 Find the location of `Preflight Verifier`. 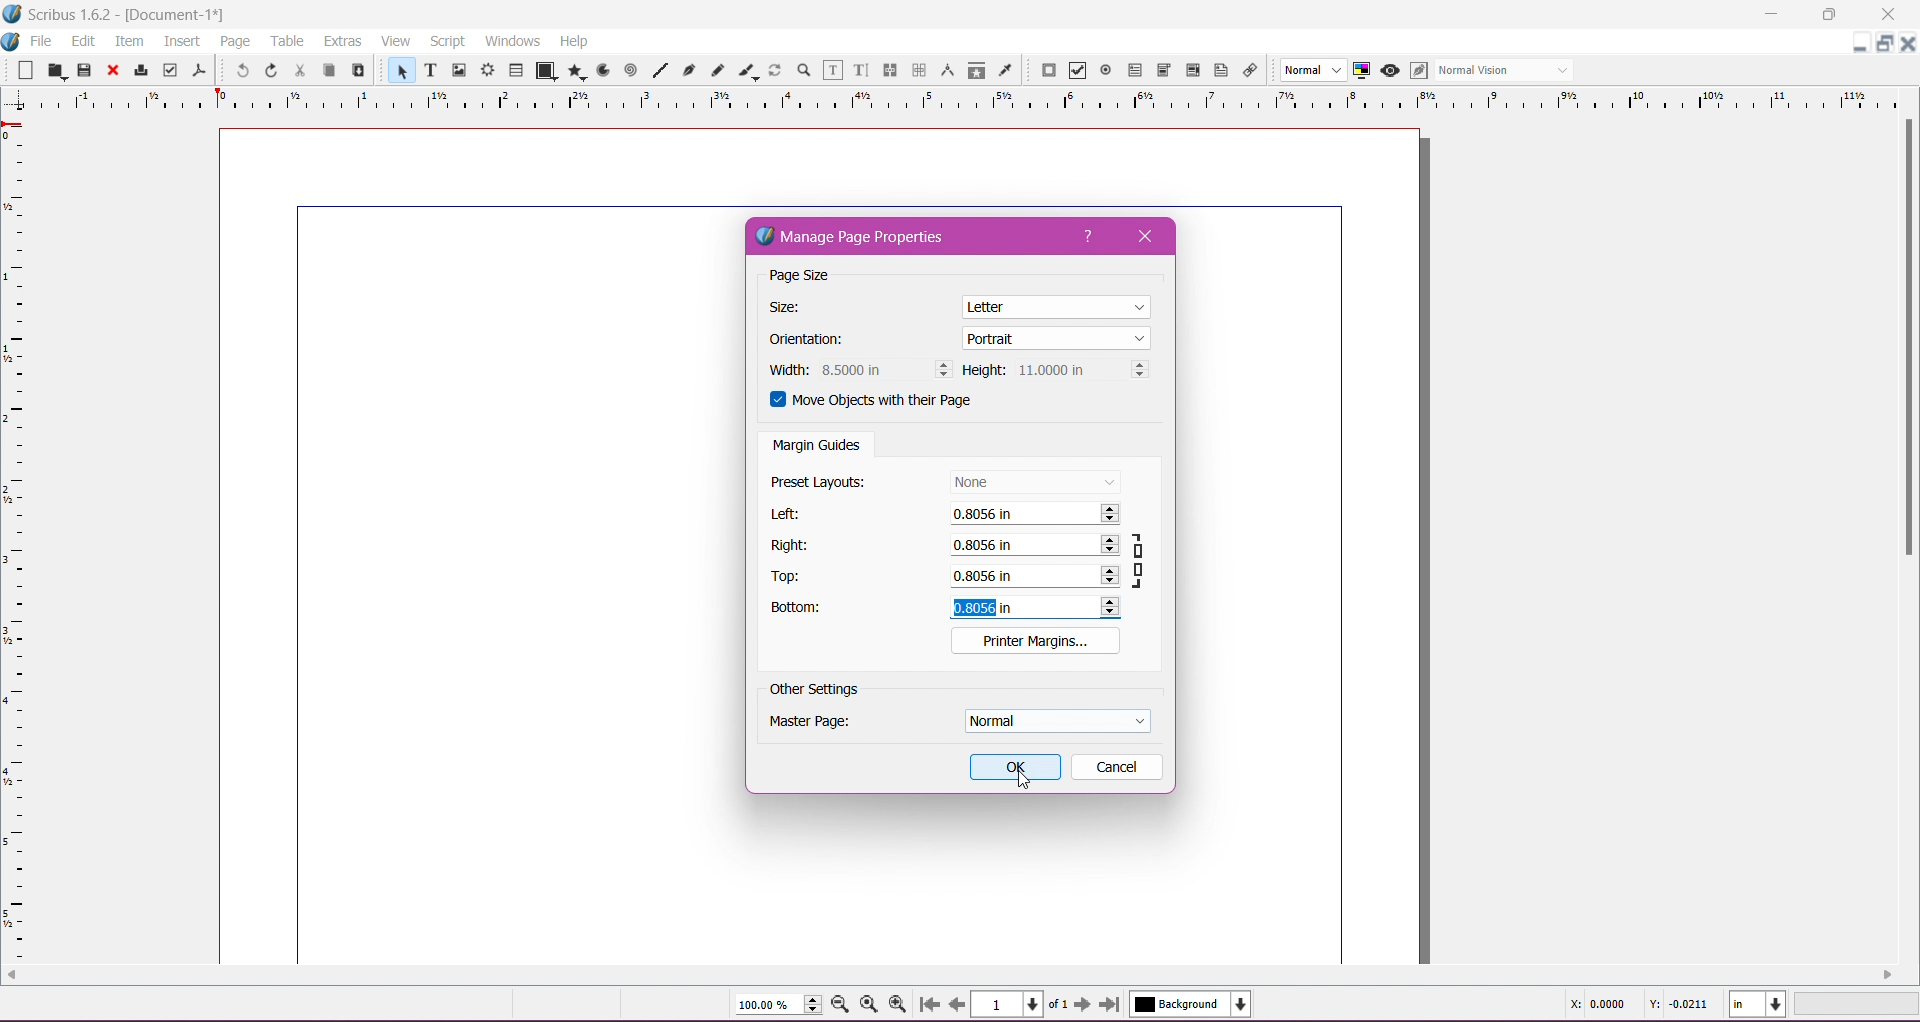

Preflight Verifier is located at coordinates (170, 70).